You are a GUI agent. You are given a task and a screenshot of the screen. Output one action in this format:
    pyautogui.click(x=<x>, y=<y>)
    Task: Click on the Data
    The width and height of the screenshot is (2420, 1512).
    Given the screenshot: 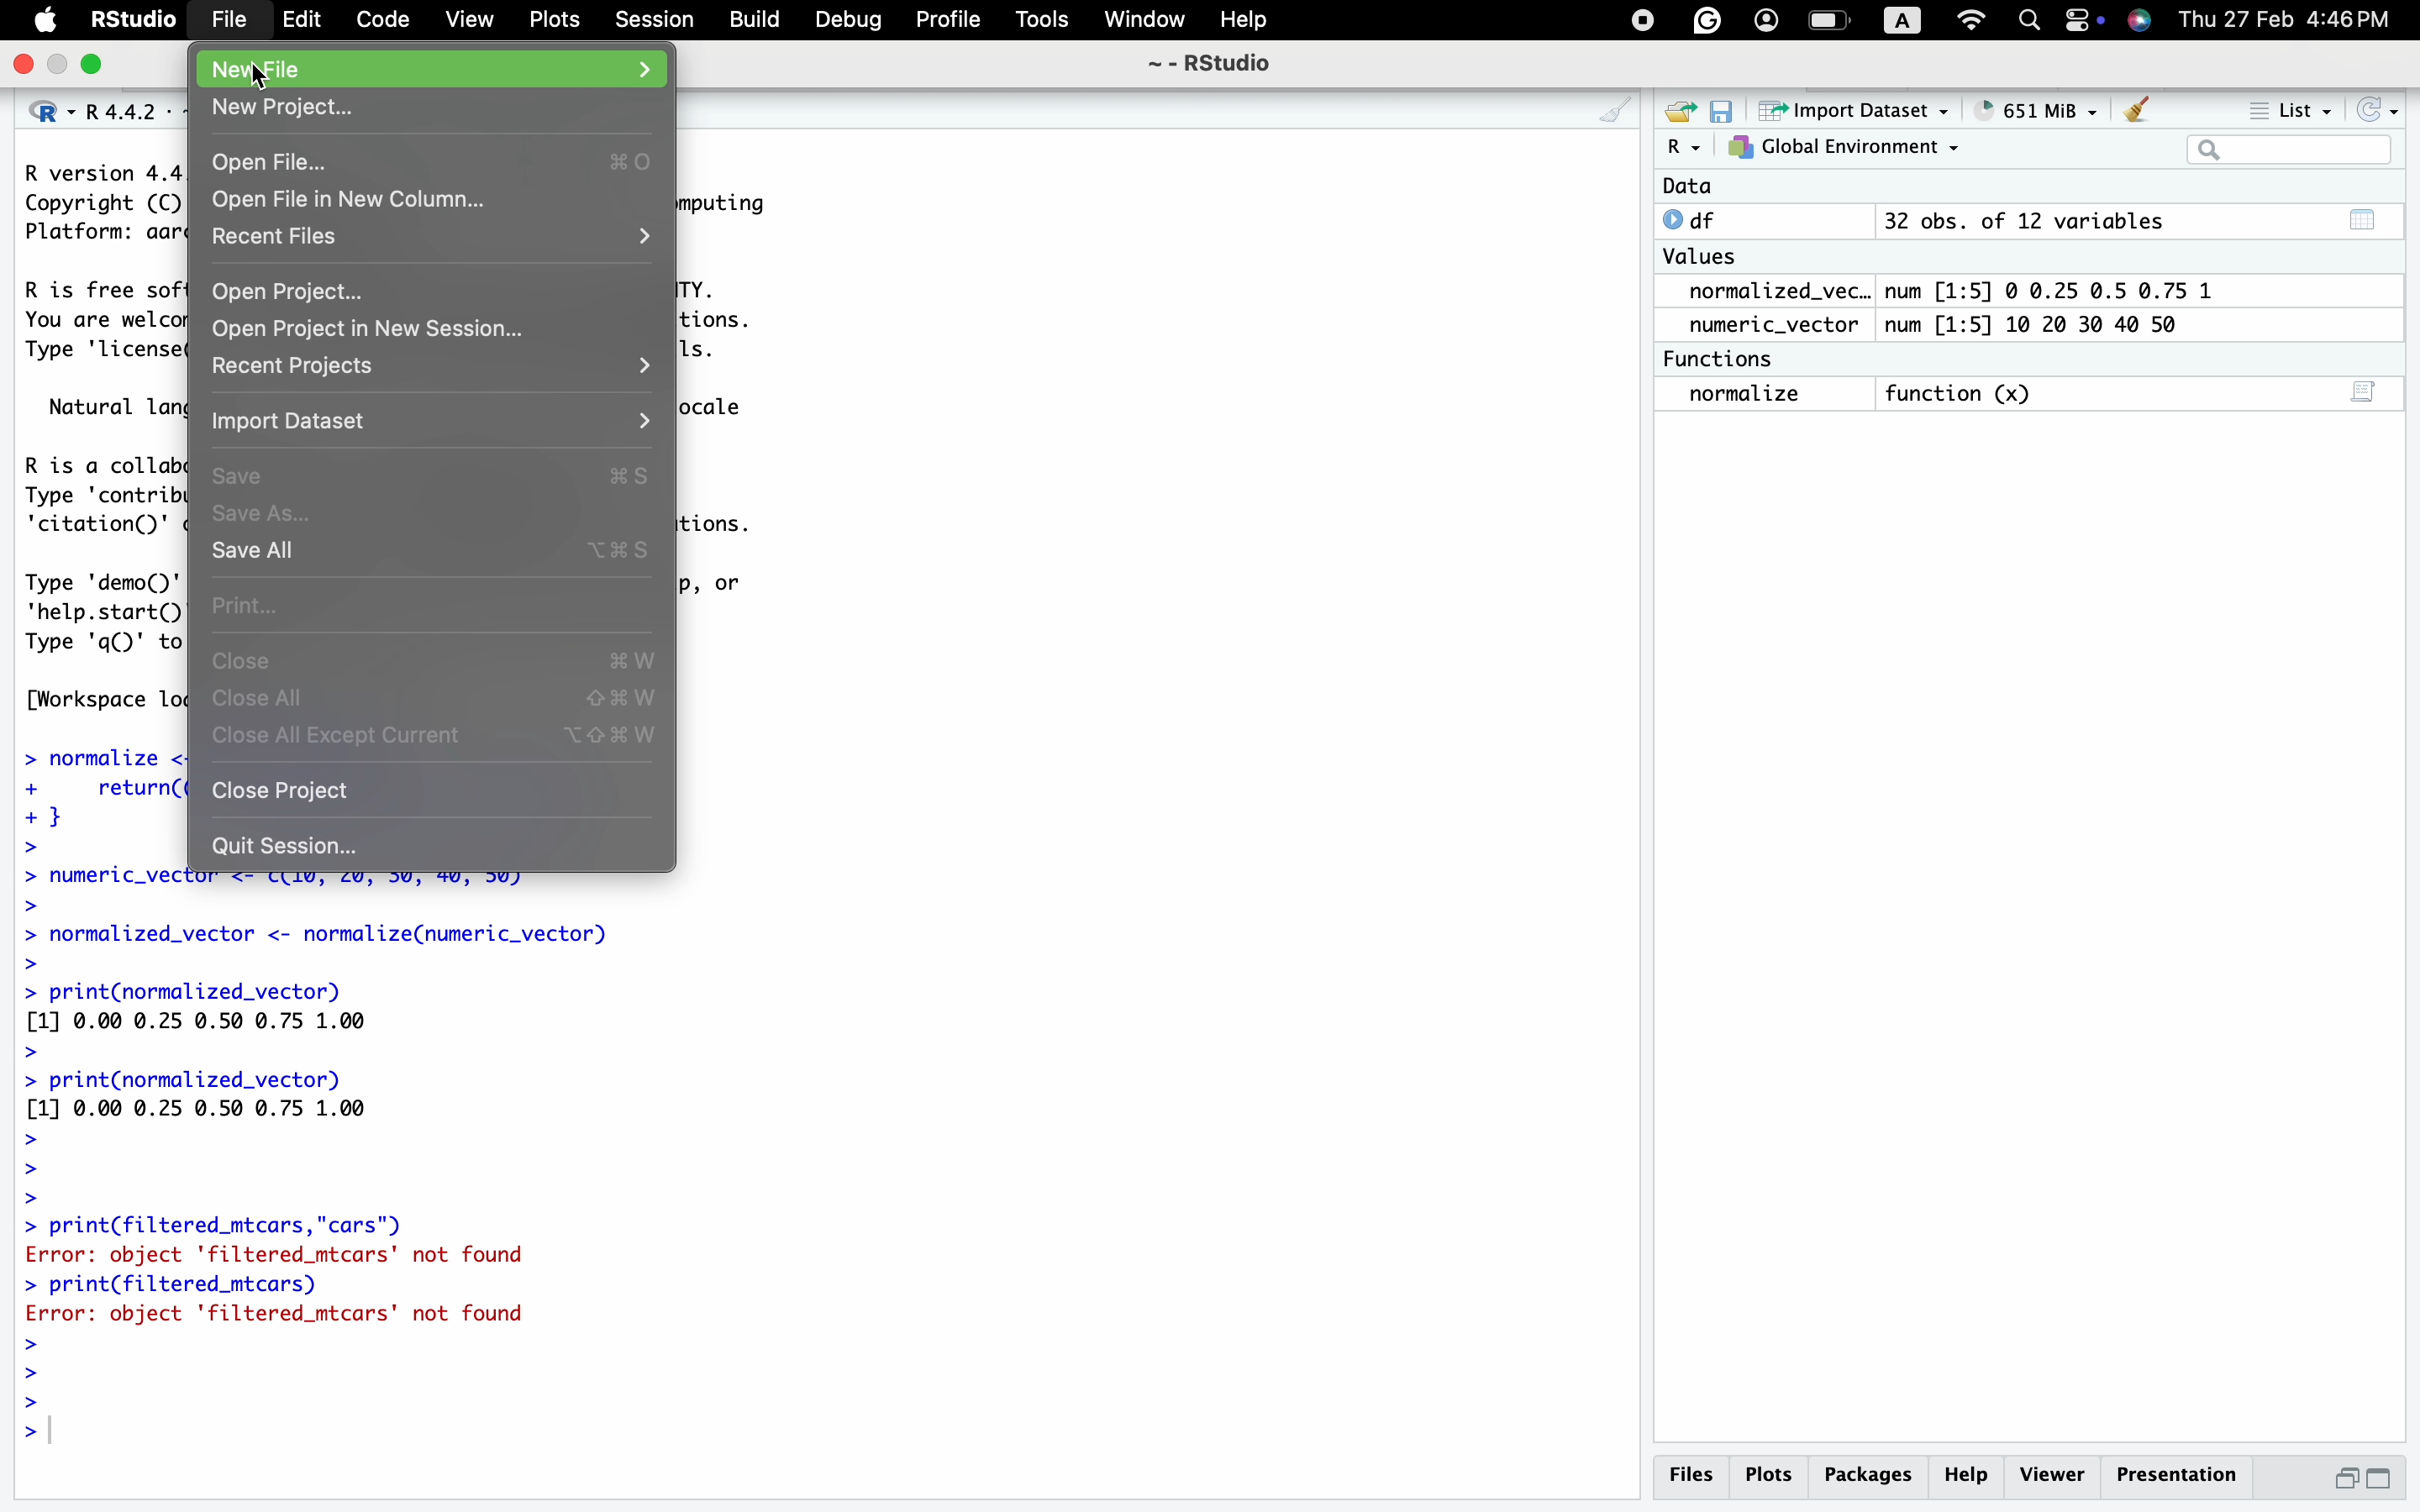 What is the action you would take?
    pyautogui.click(x=1884, y=187)
    